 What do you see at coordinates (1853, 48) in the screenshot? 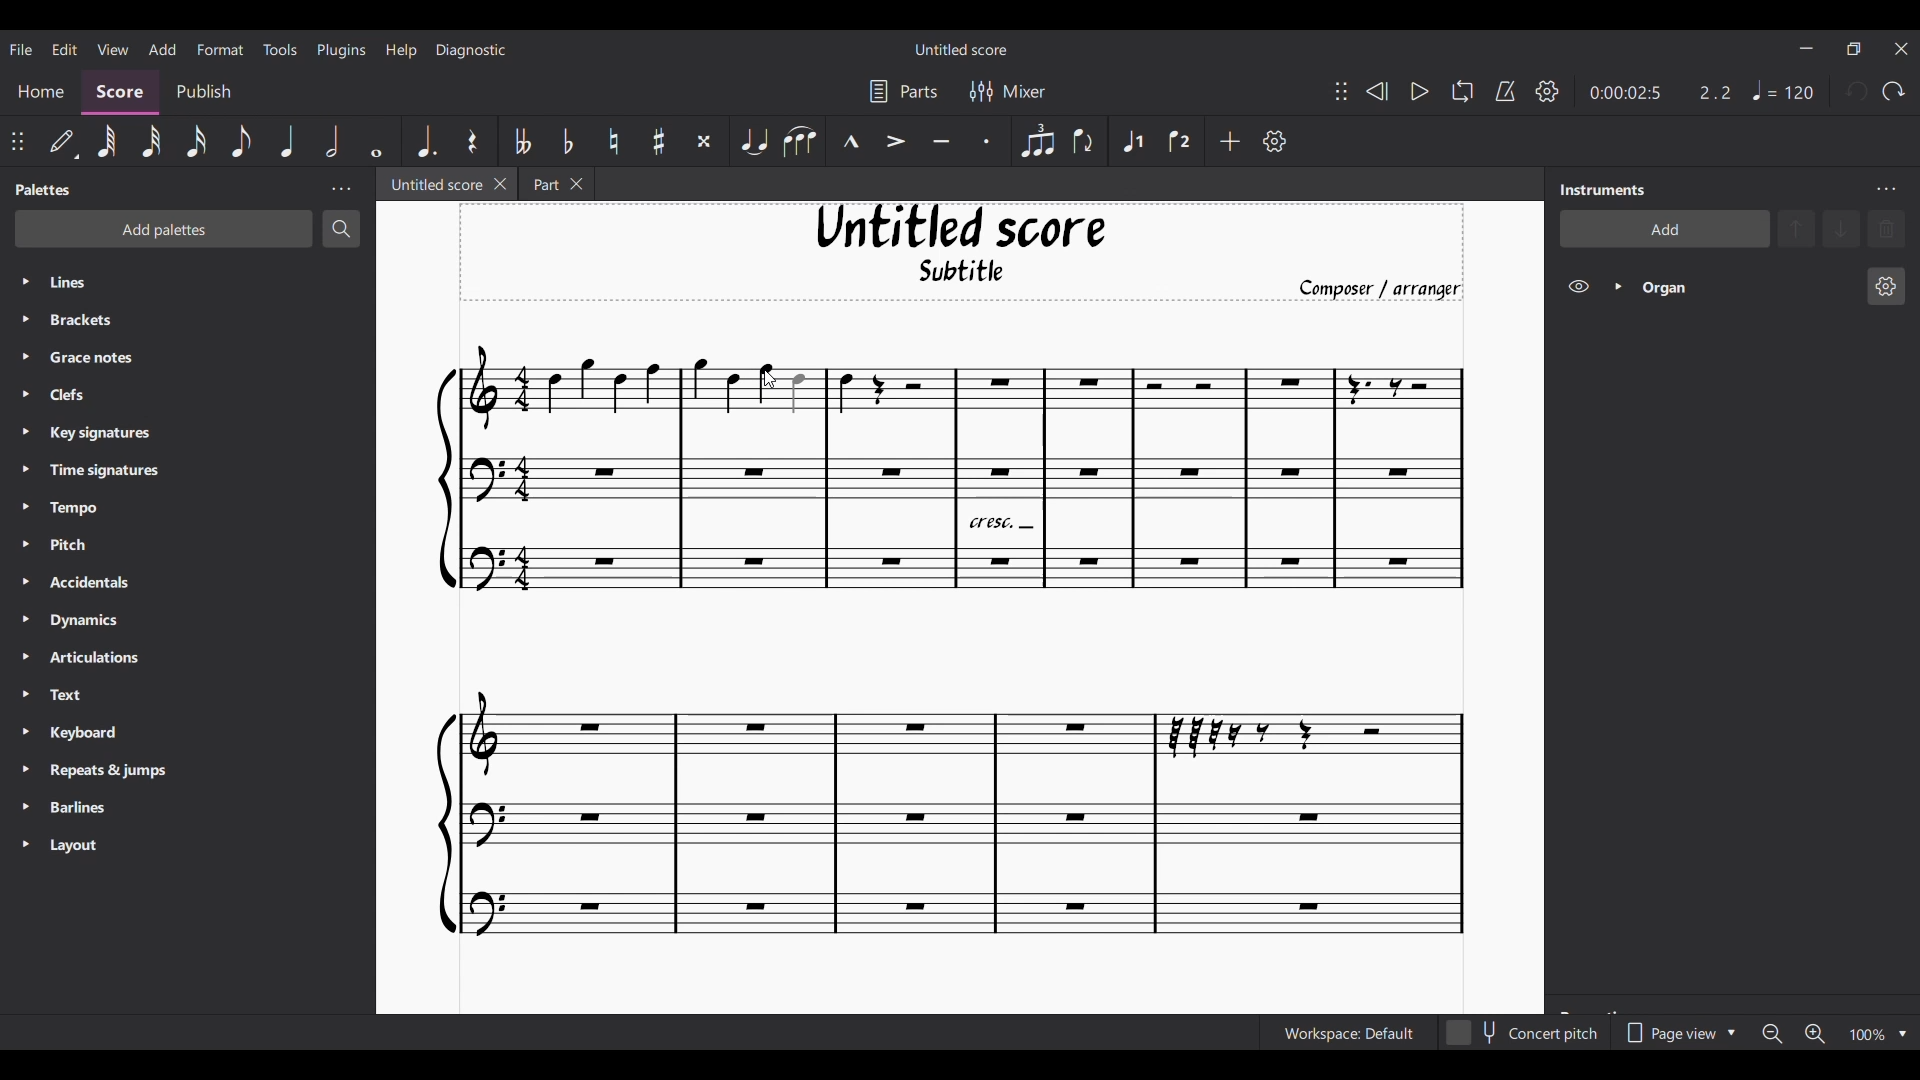
I see `Show interface in a smaller tab` at bounding box center [1853, 48].